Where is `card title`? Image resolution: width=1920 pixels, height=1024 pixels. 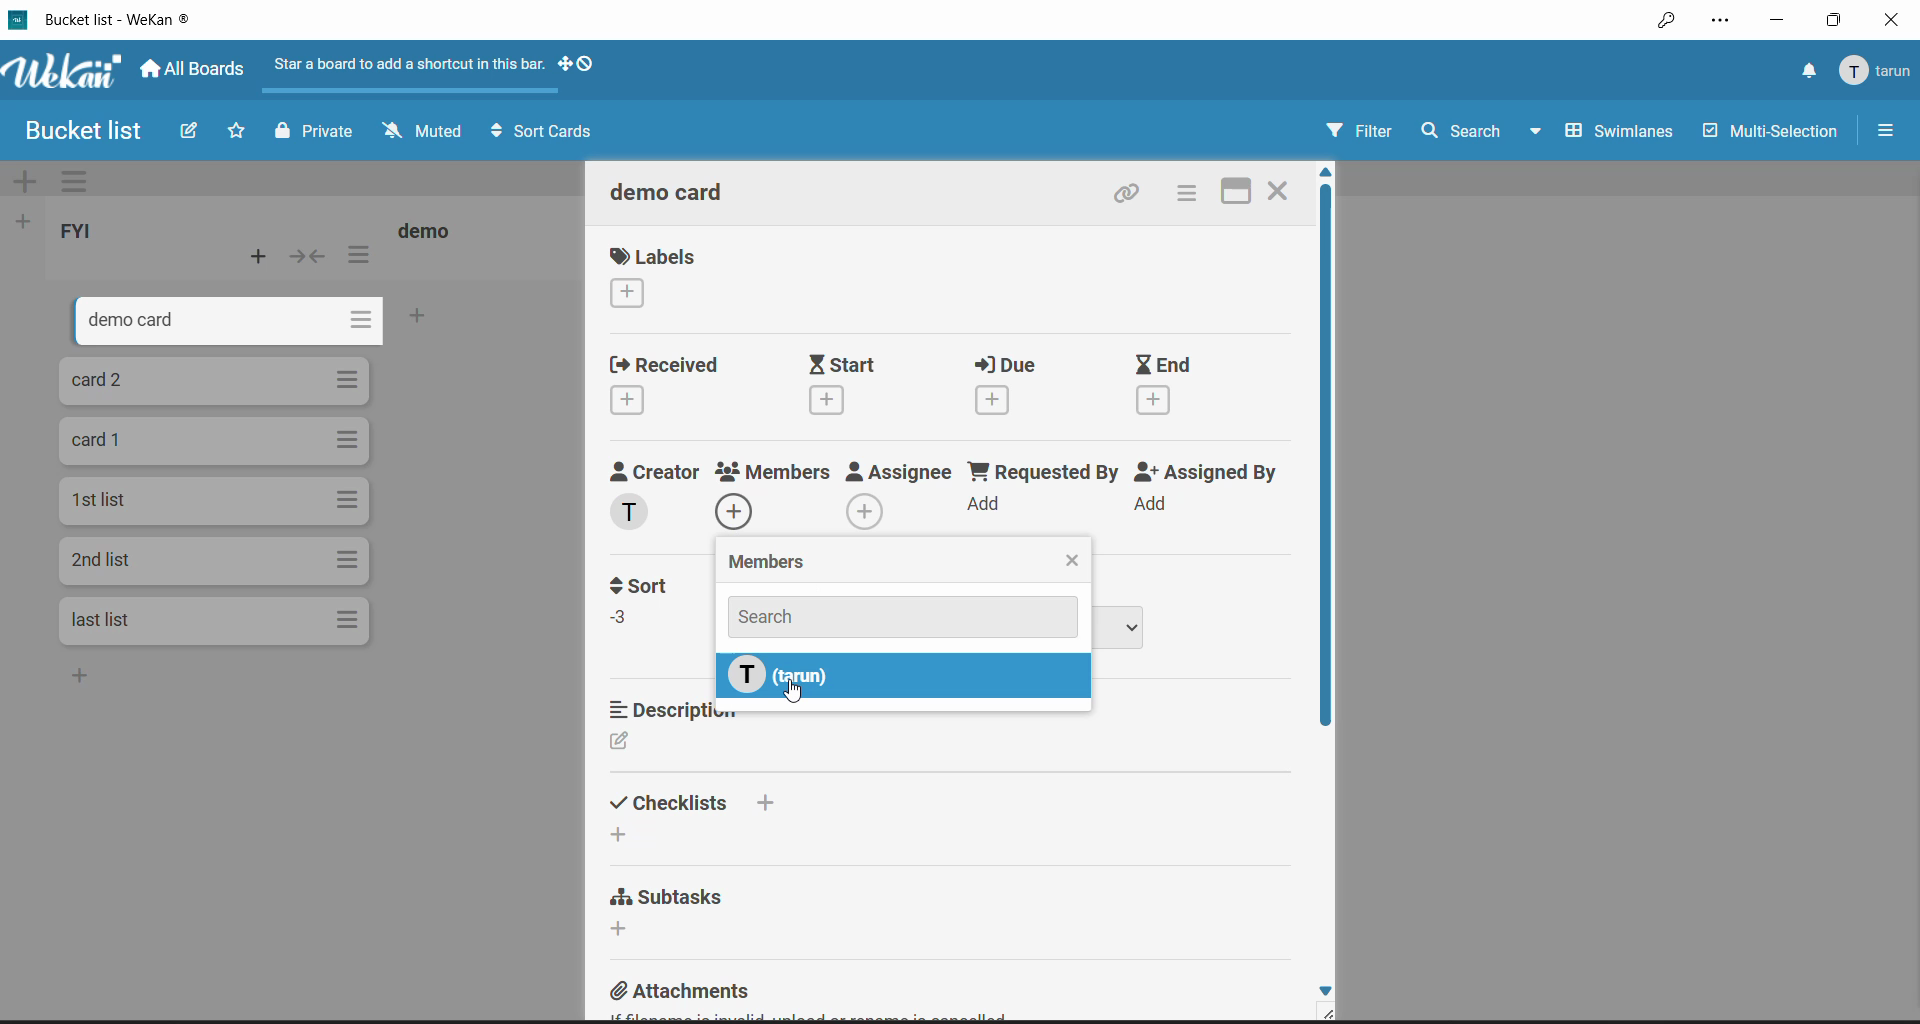 card title is located at coordinates (100, 383).